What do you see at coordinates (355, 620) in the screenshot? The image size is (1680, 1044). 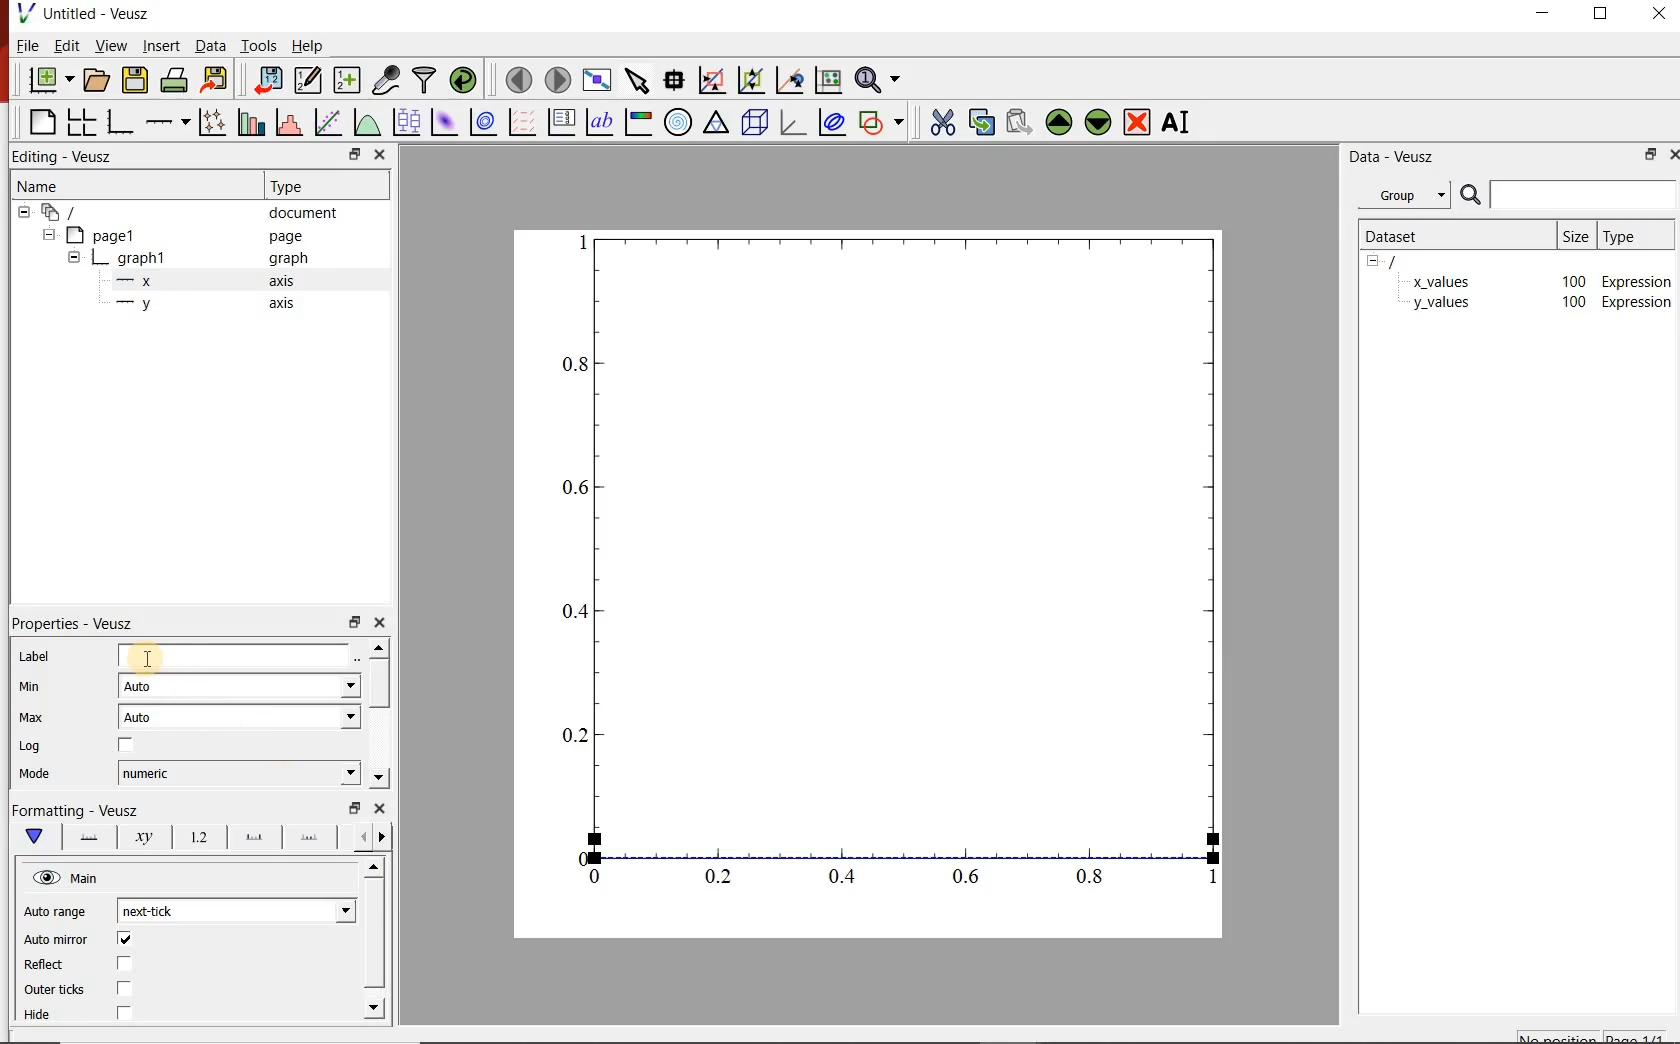 I see `restore down` at bounding box center [355, 620].